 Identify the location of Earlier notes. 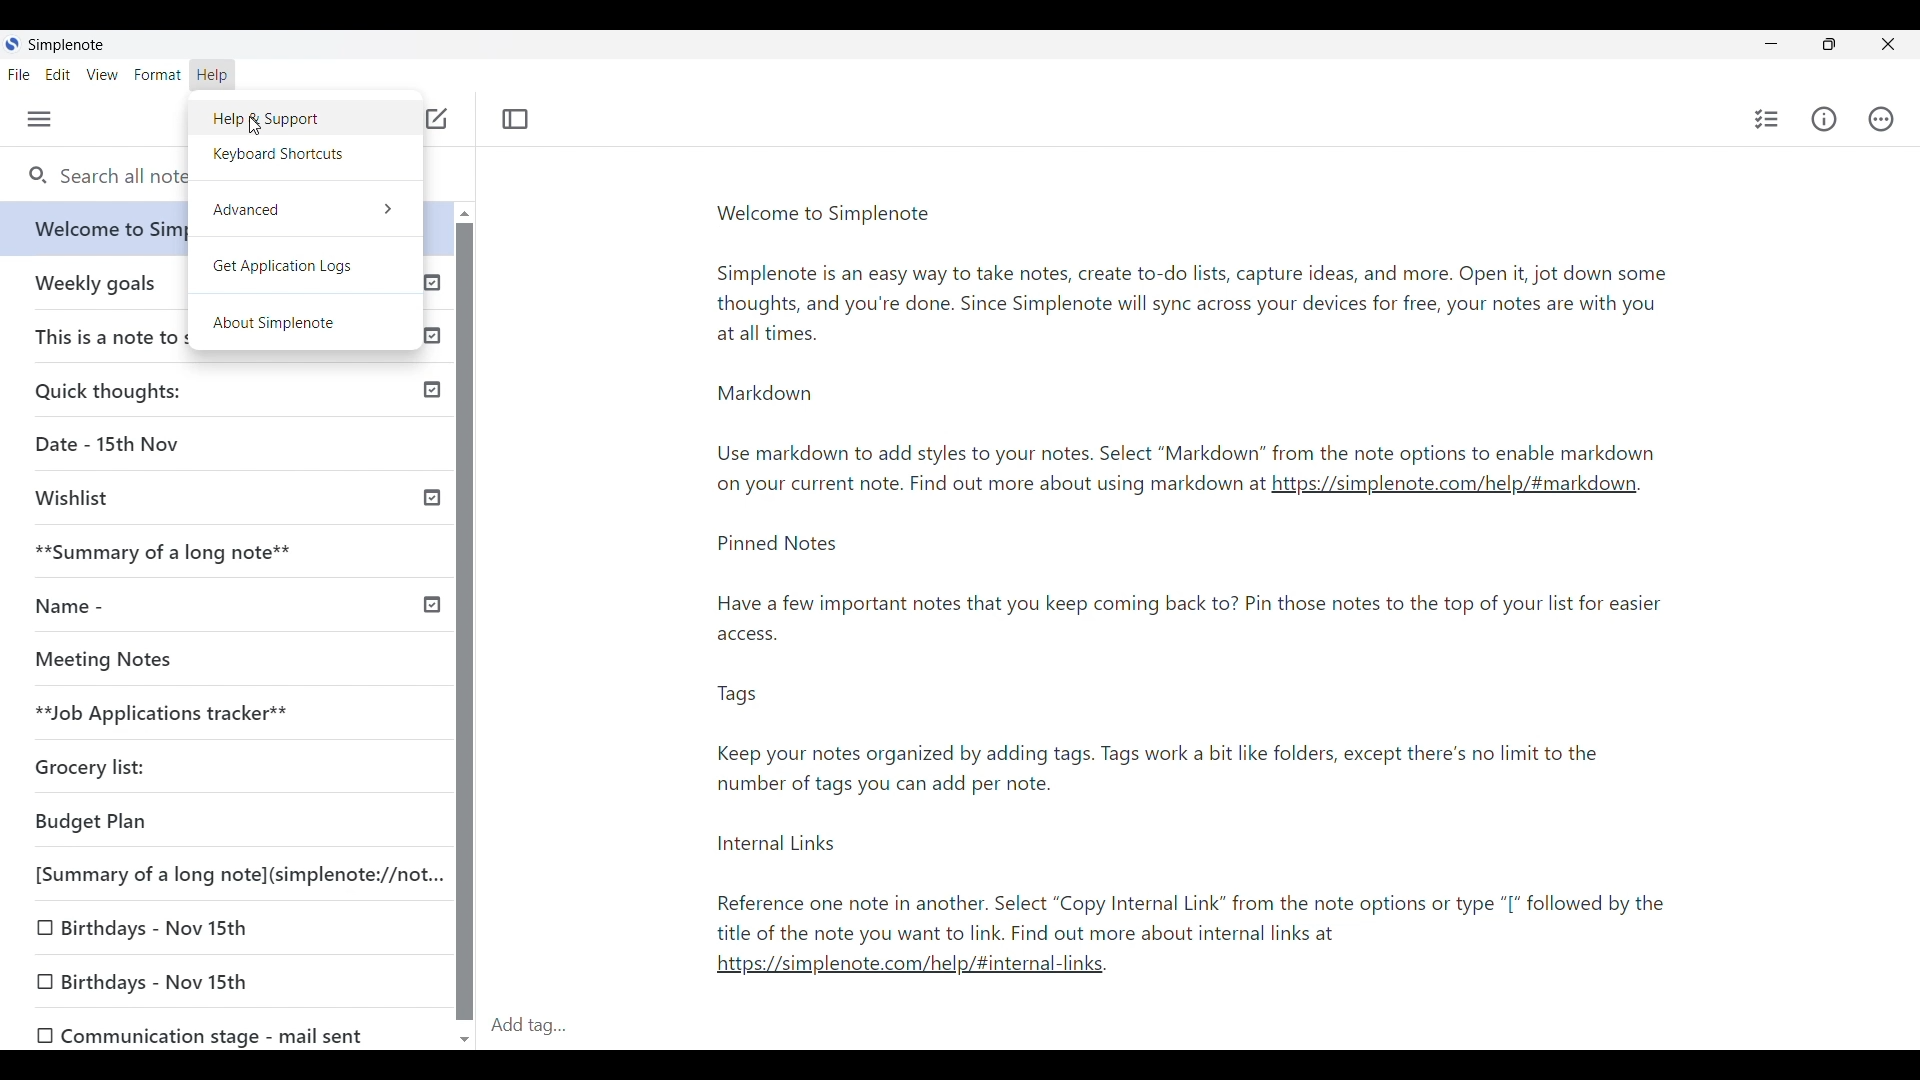
(91, 282).